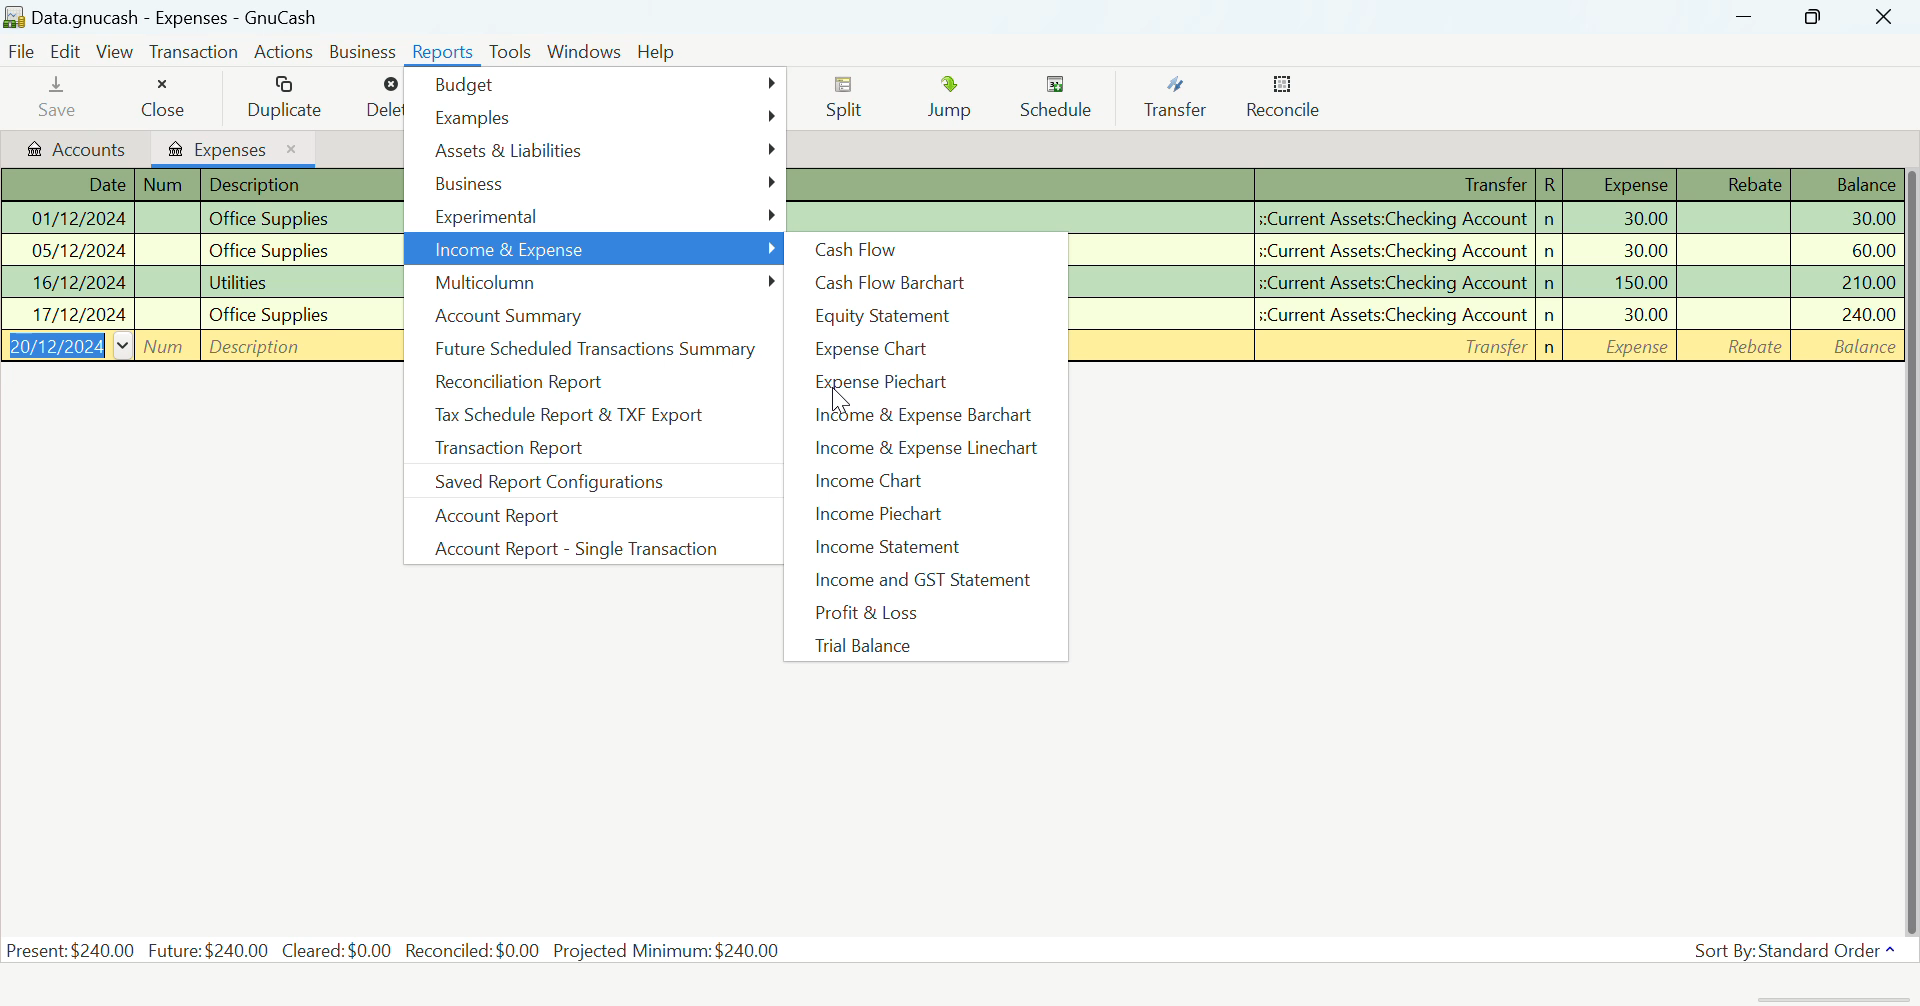 This screenshot has height=1006, width=1920. Describe the element at coordinates (232, 148) in the screenshot. I see `Expenses Tab` at that location.